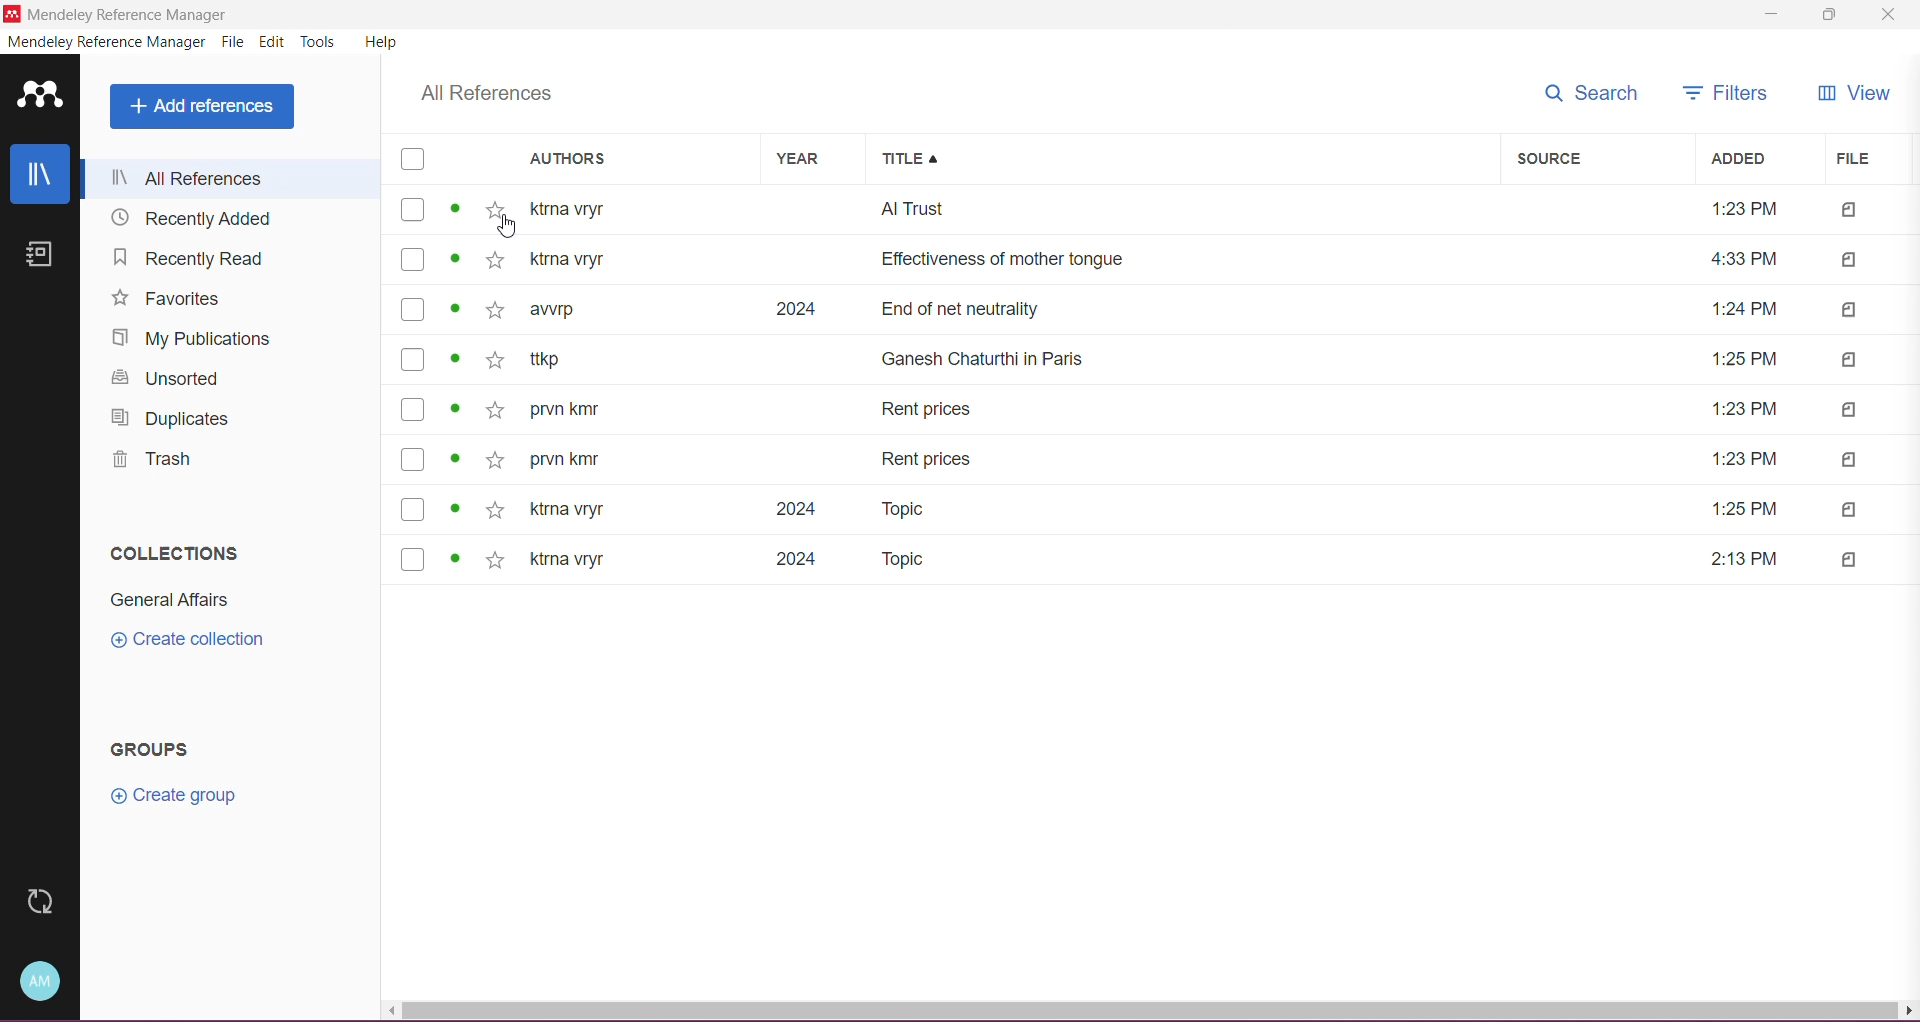 The width and height of the screenshot is (1920, 1022). What do you see at coordinates (495, 260) in the screenshot?
I see `Add to favorite` at bounding box center [495, 260].